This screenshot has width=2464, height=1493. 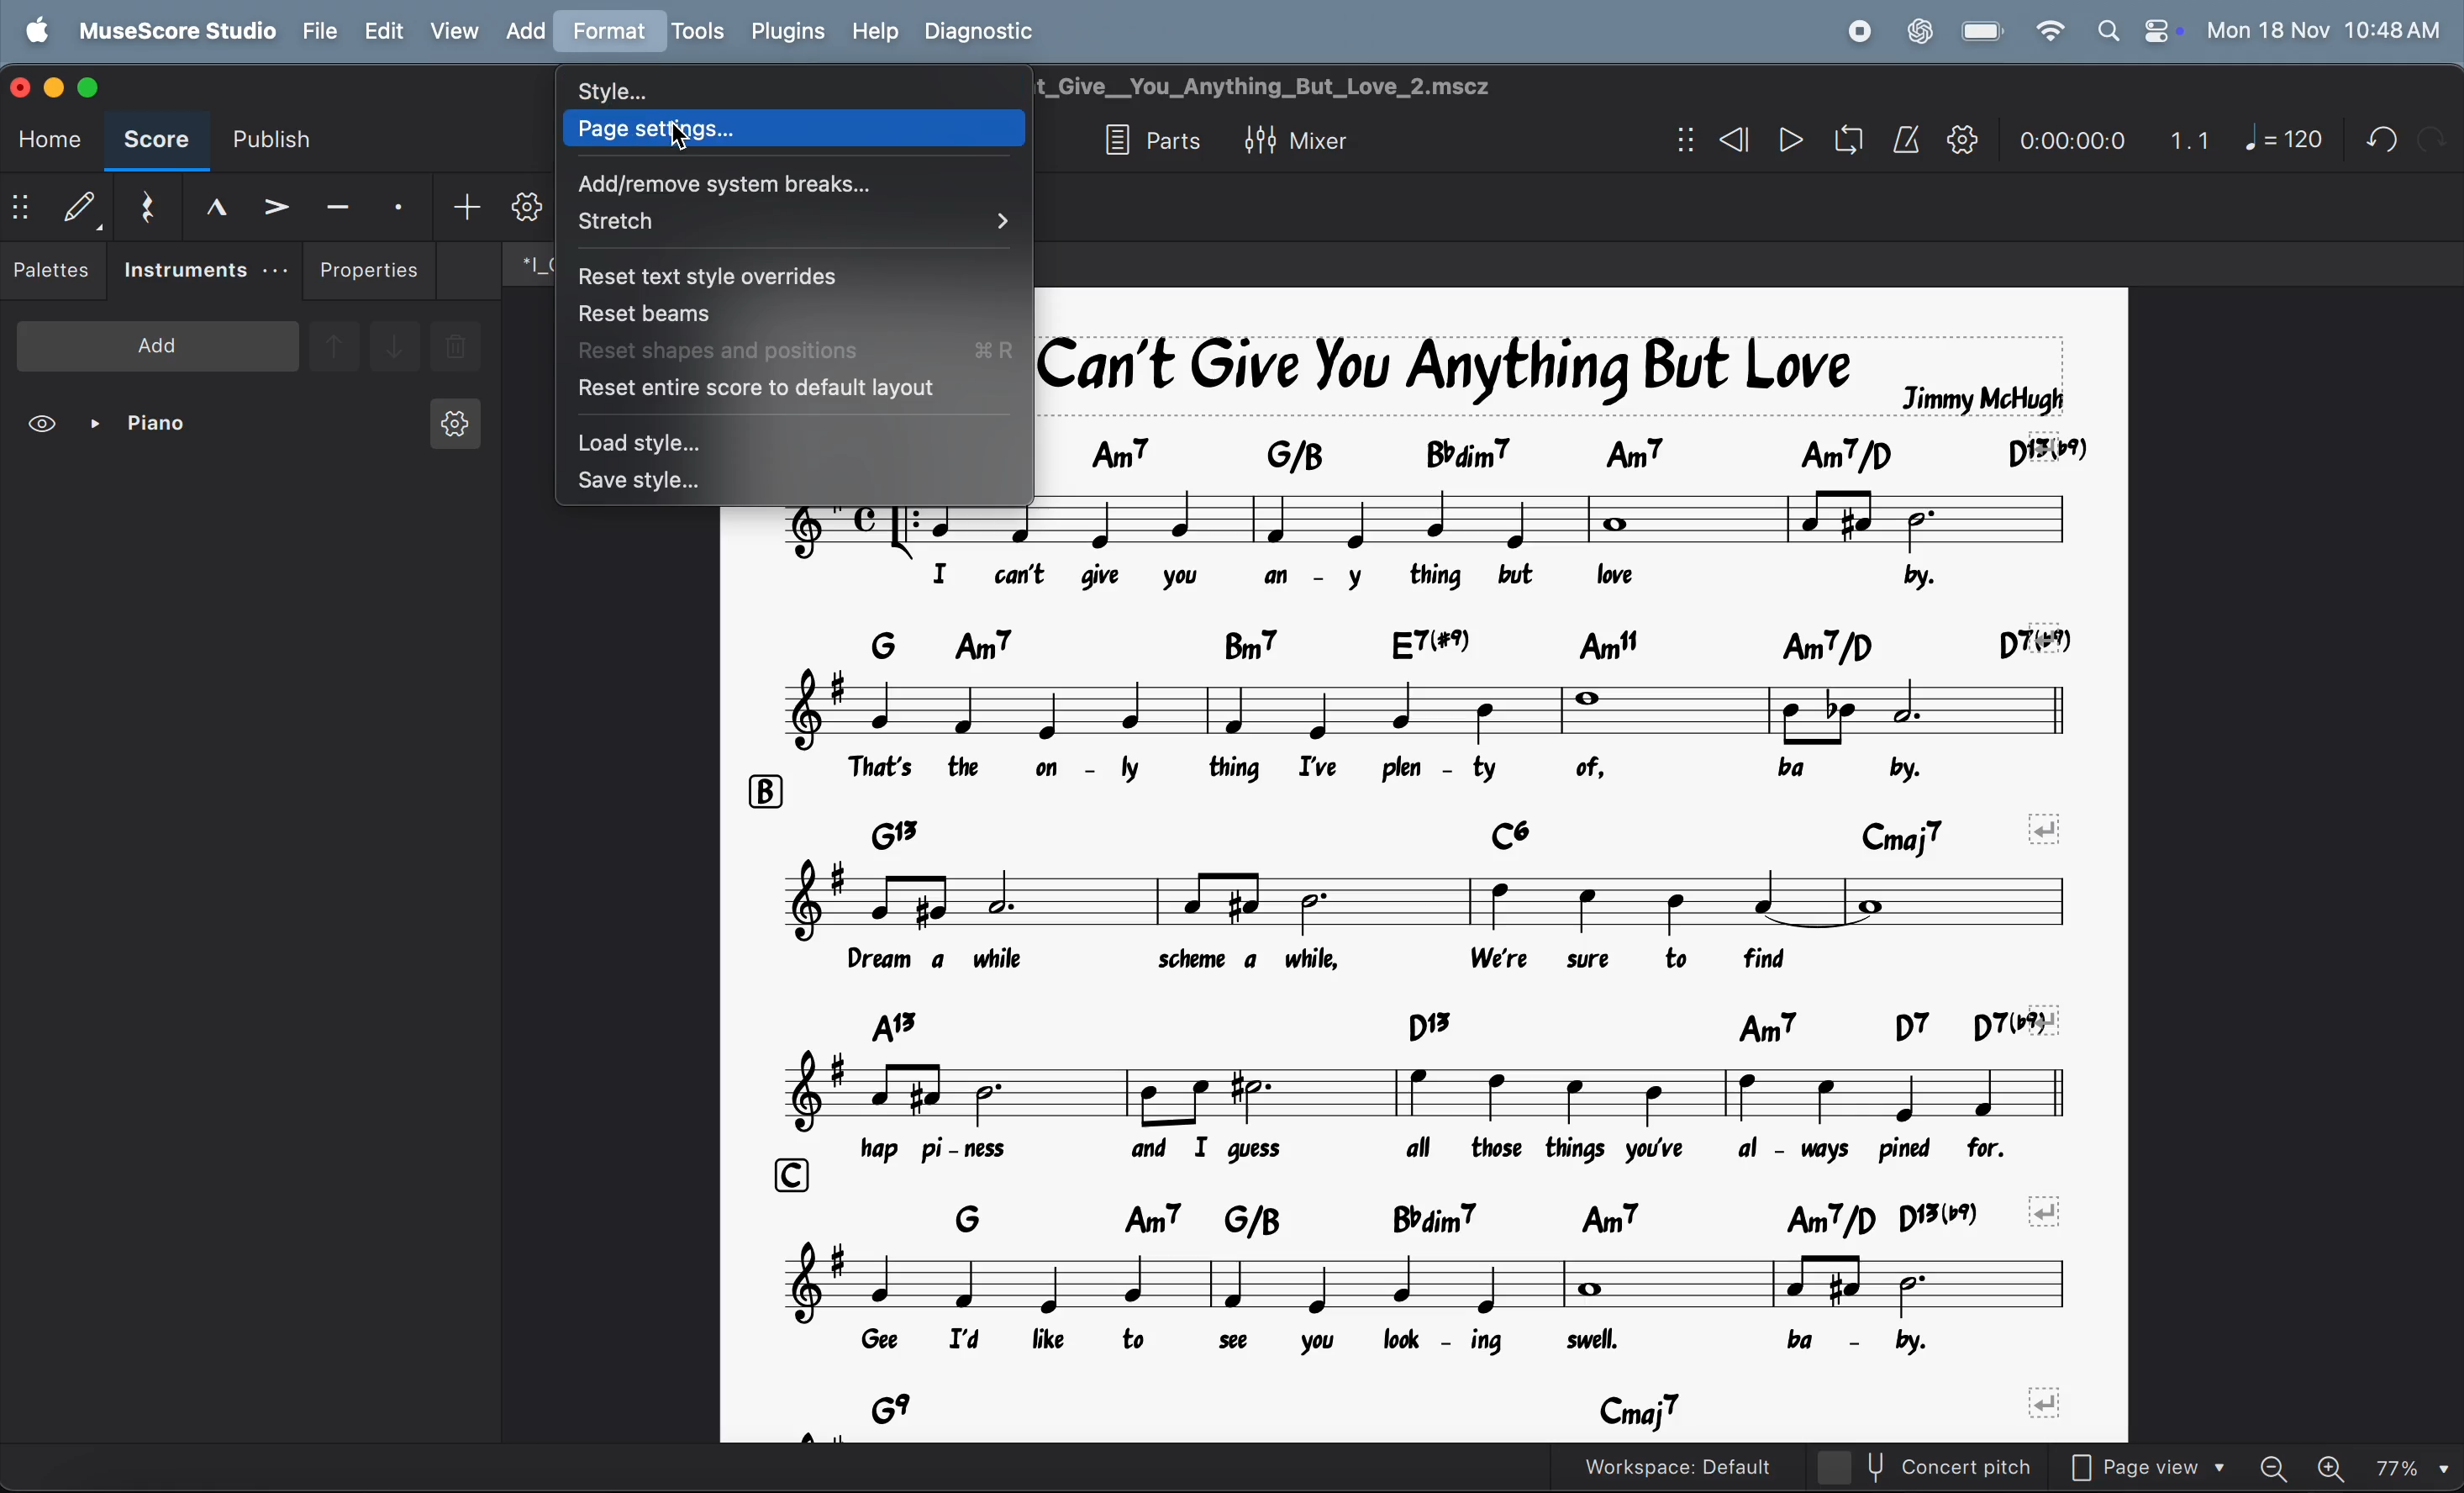 I want to click on add, so click(x=158, y=344).